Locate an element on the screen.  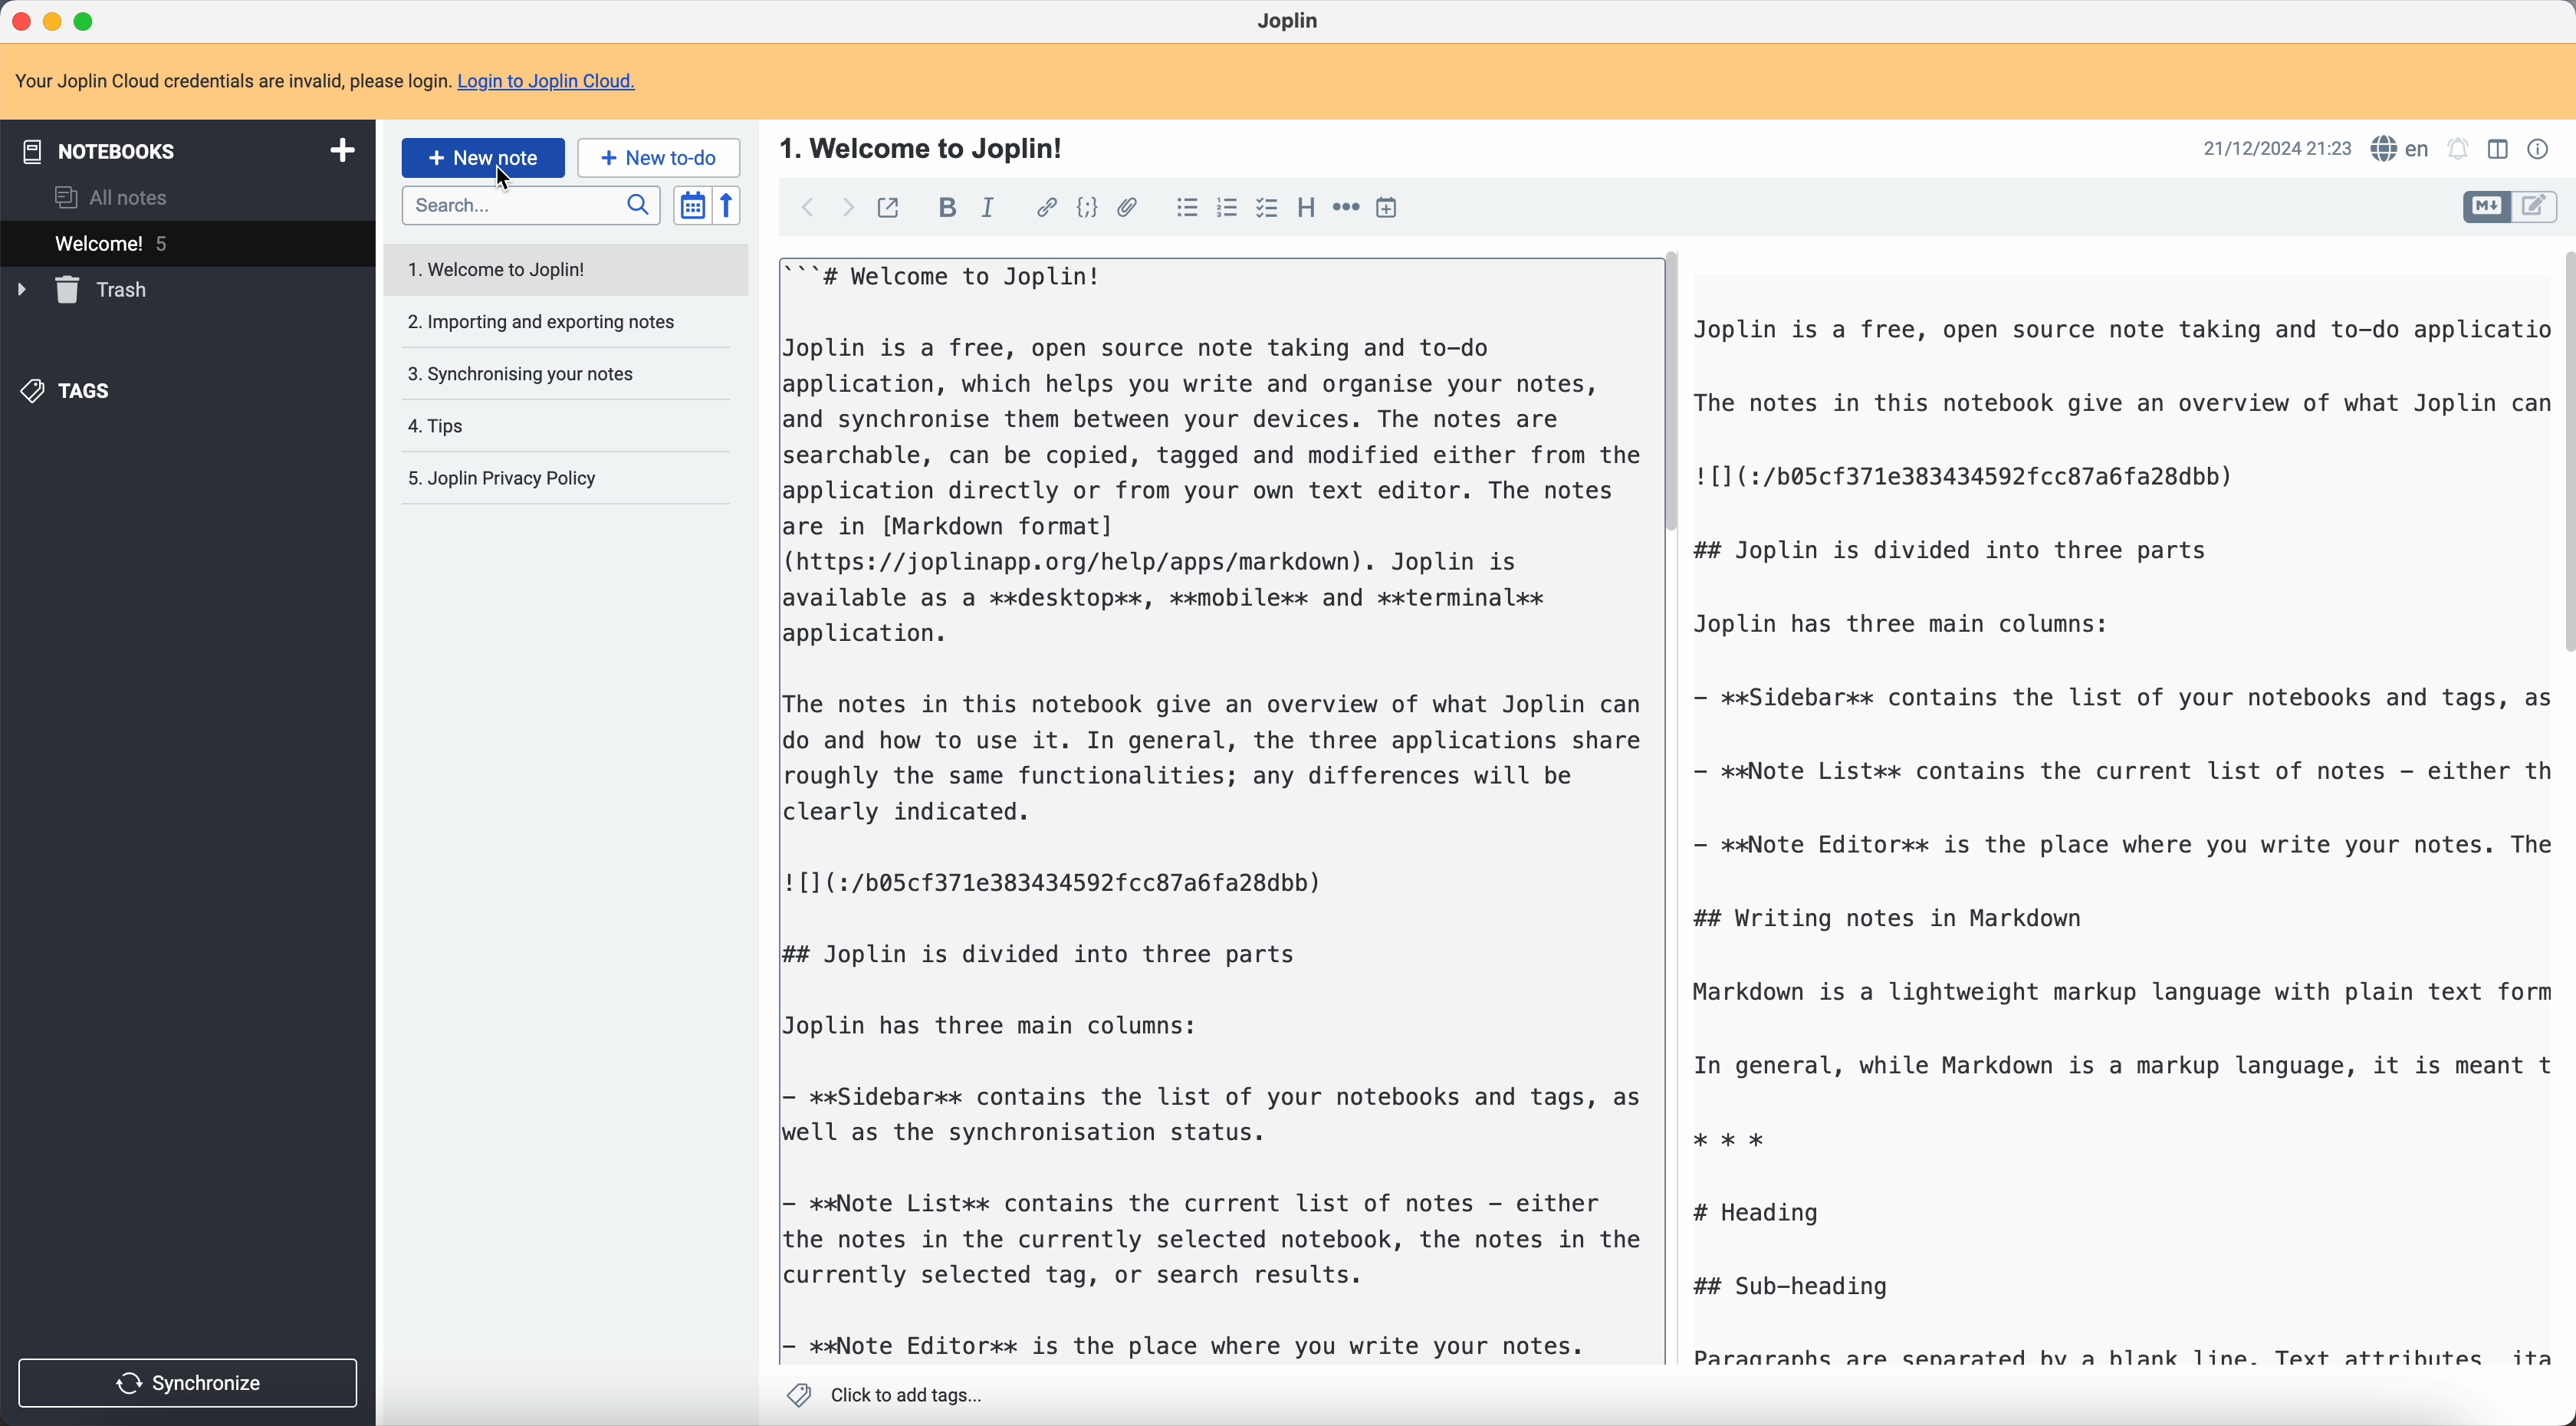
Joplin is located at coordinates (1287, 20).